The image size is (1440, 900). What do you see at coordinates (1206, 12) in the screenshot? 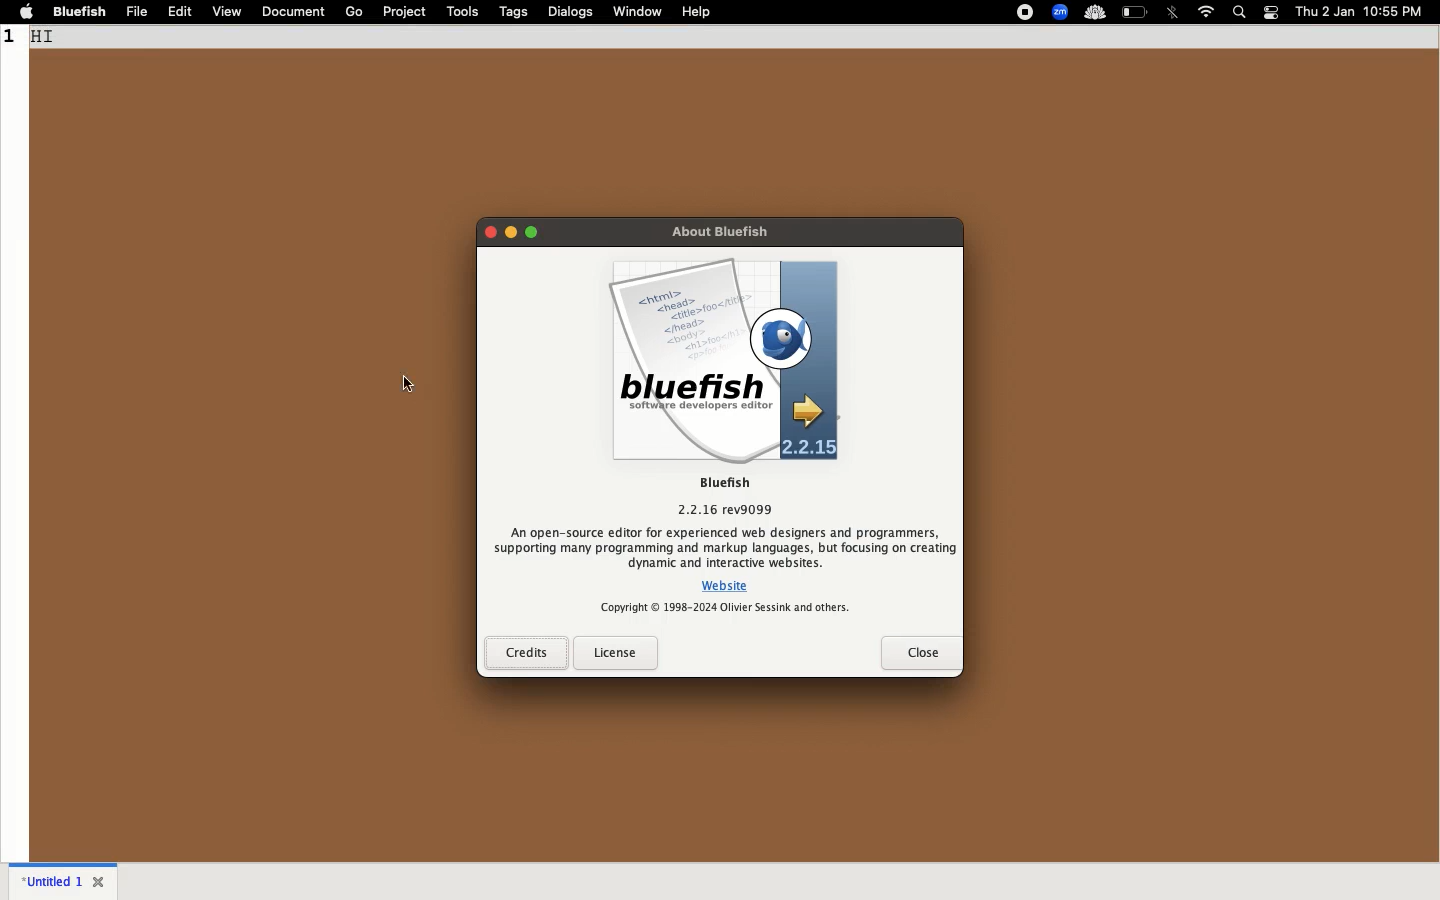
I see `internet` at bounding box center [1206, 12].